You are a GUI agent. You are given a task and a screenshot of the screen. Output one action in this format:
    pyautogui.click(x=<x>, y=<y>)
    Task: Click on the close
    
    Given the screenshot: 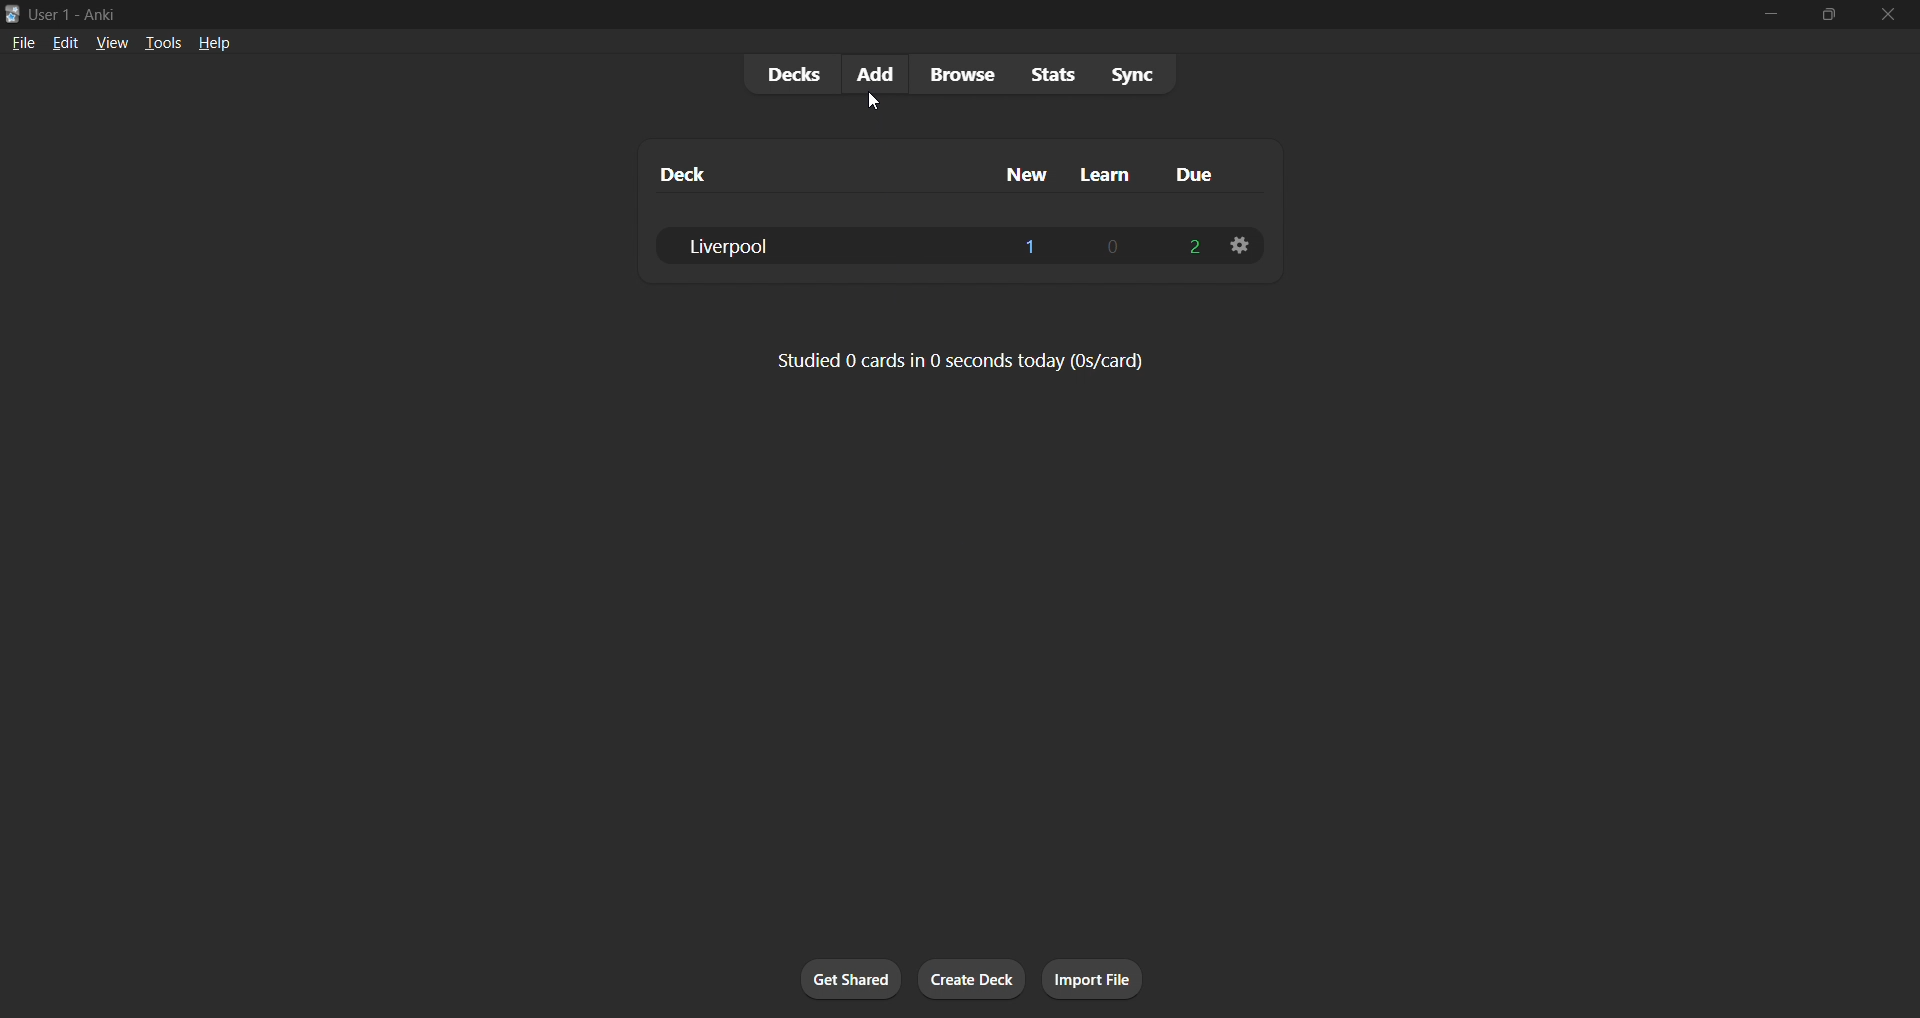 What is the action you would take?
    pyautogui.click(x=1890, y=12)
    